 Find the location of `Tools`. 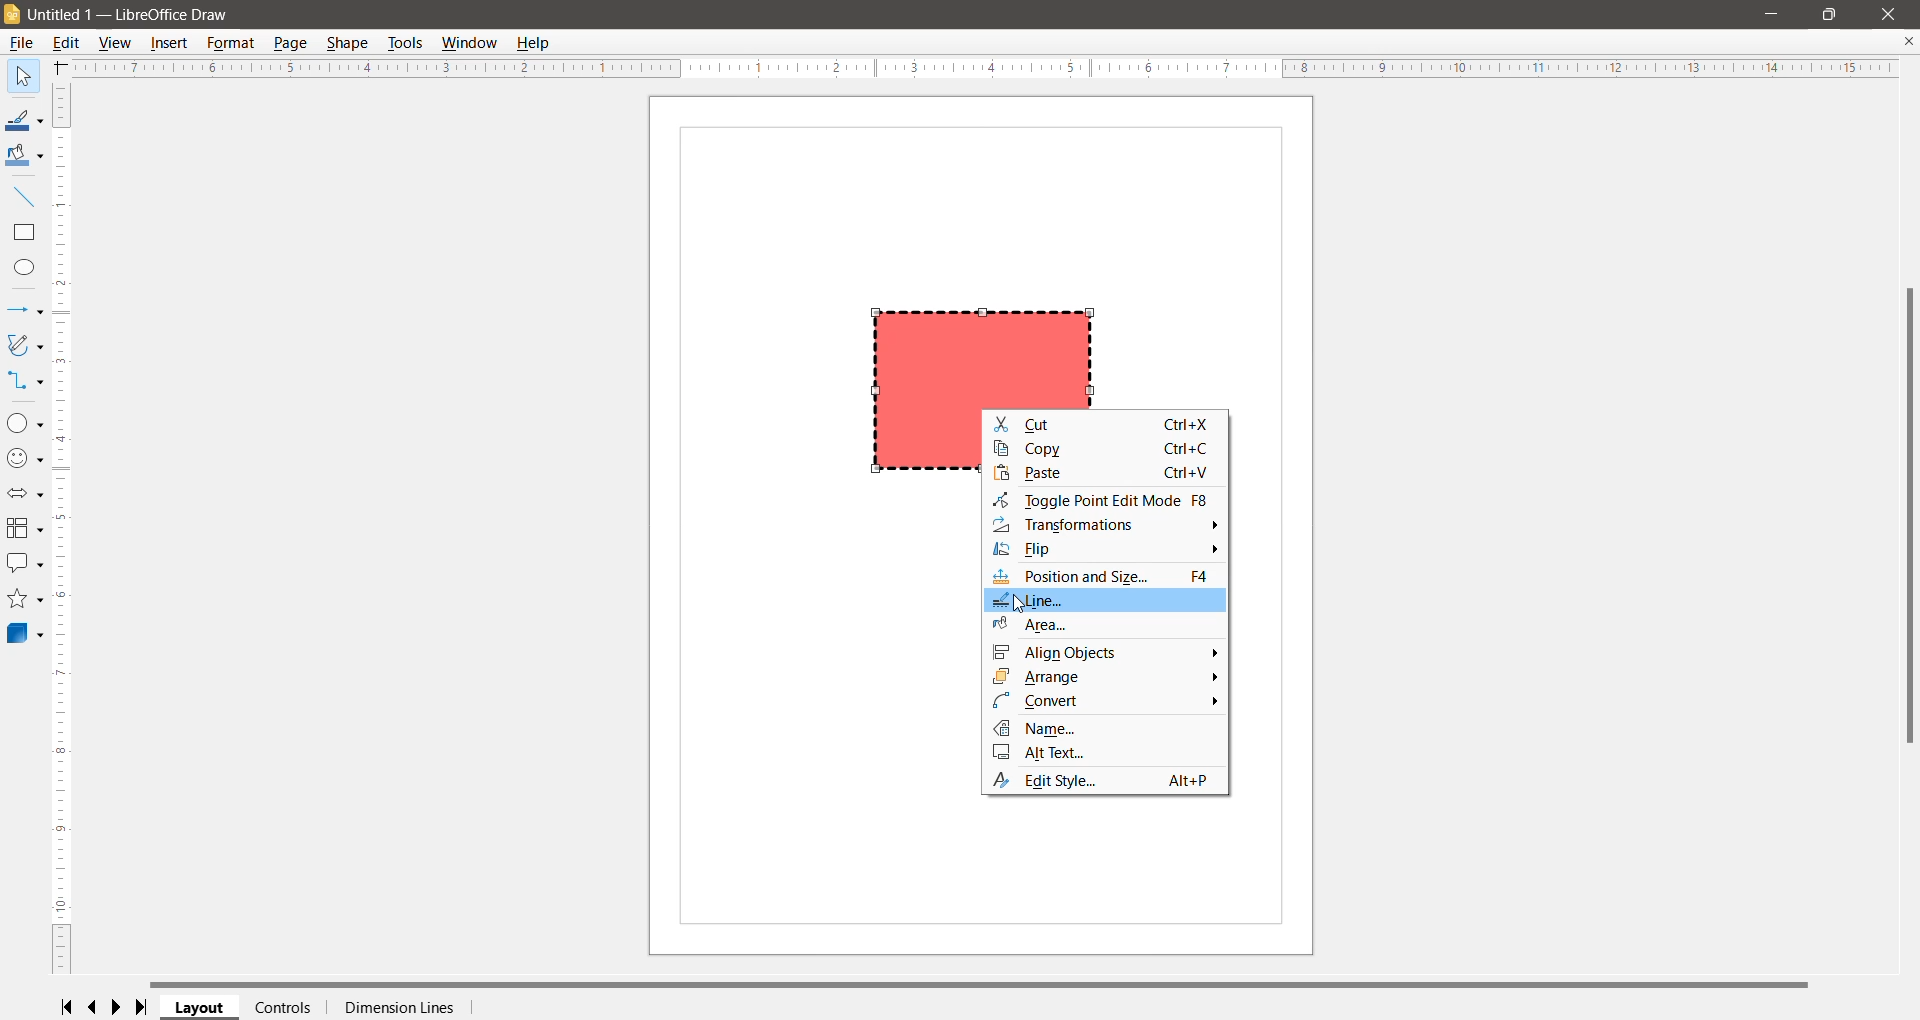

Tools is located at coordinates (405, 43).